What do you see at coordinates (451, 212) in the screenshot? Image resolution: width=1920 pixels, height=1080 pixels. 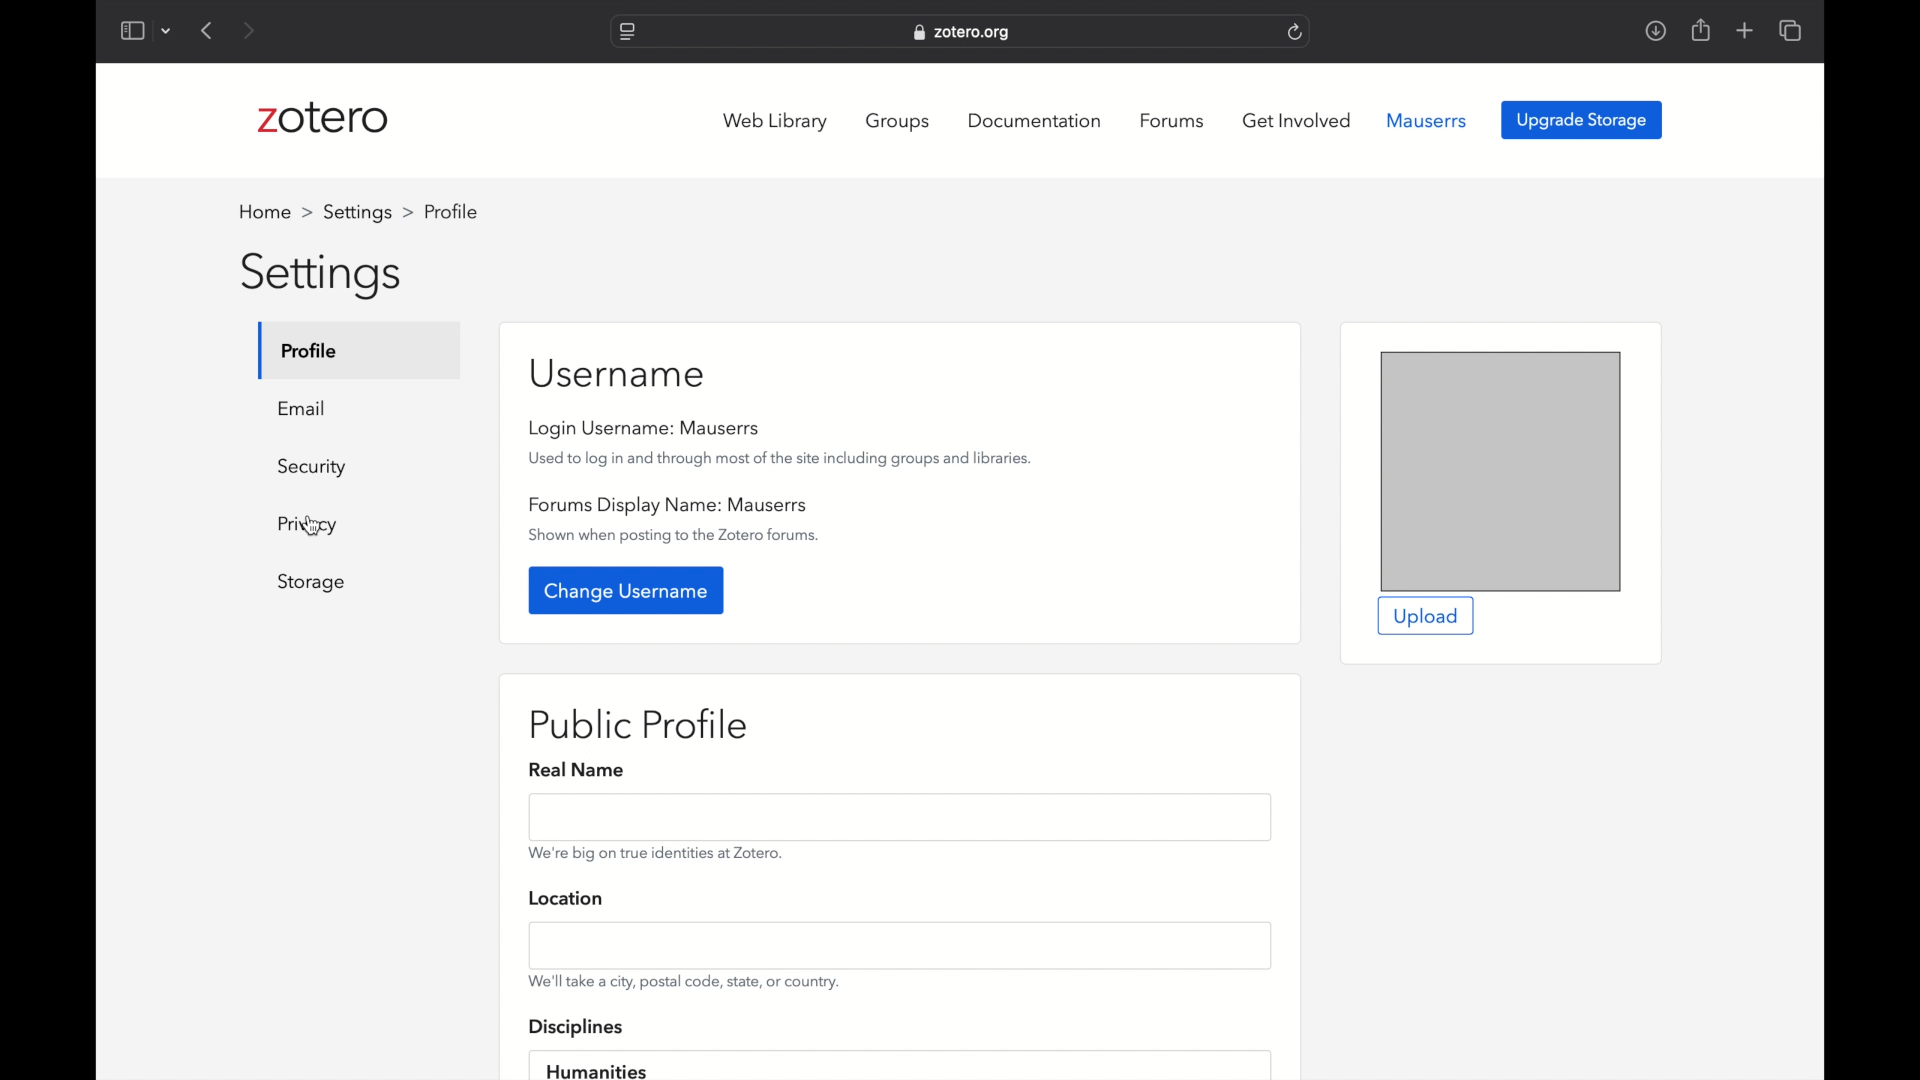 I see `profile` at bounding box center [451, 212].